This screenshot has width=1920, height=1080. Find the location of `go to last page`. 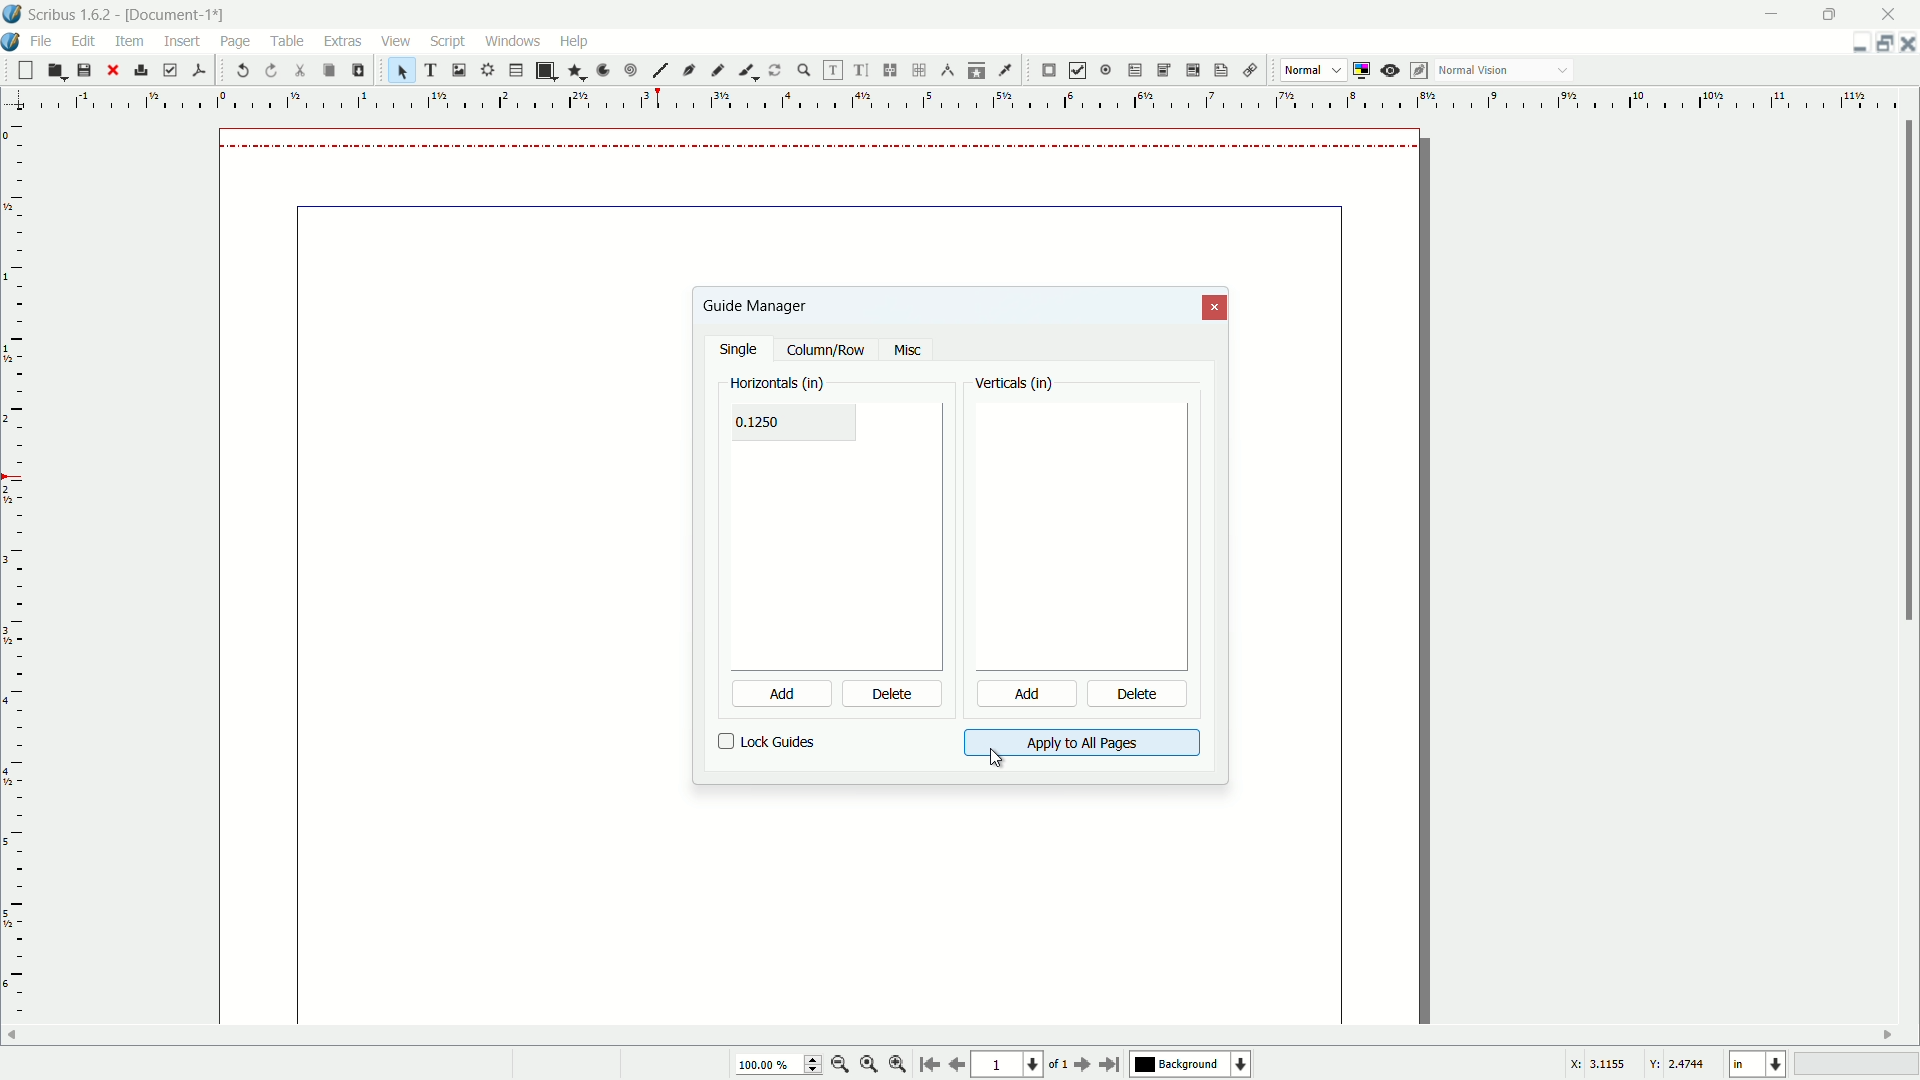

go to last page is located at coordinates (1111, 1064).